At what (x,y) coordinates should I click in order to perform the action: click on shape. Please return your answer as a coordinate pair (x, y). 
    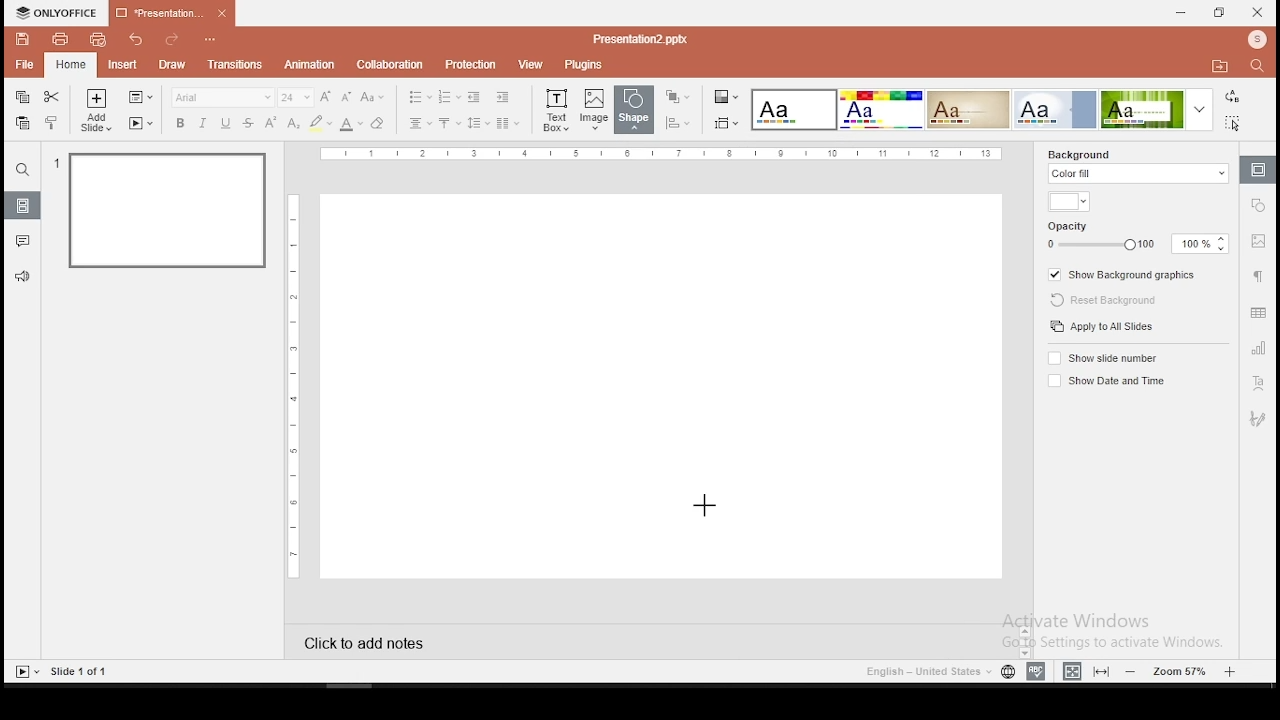
    Looking at the image, I should click on (637, 111).